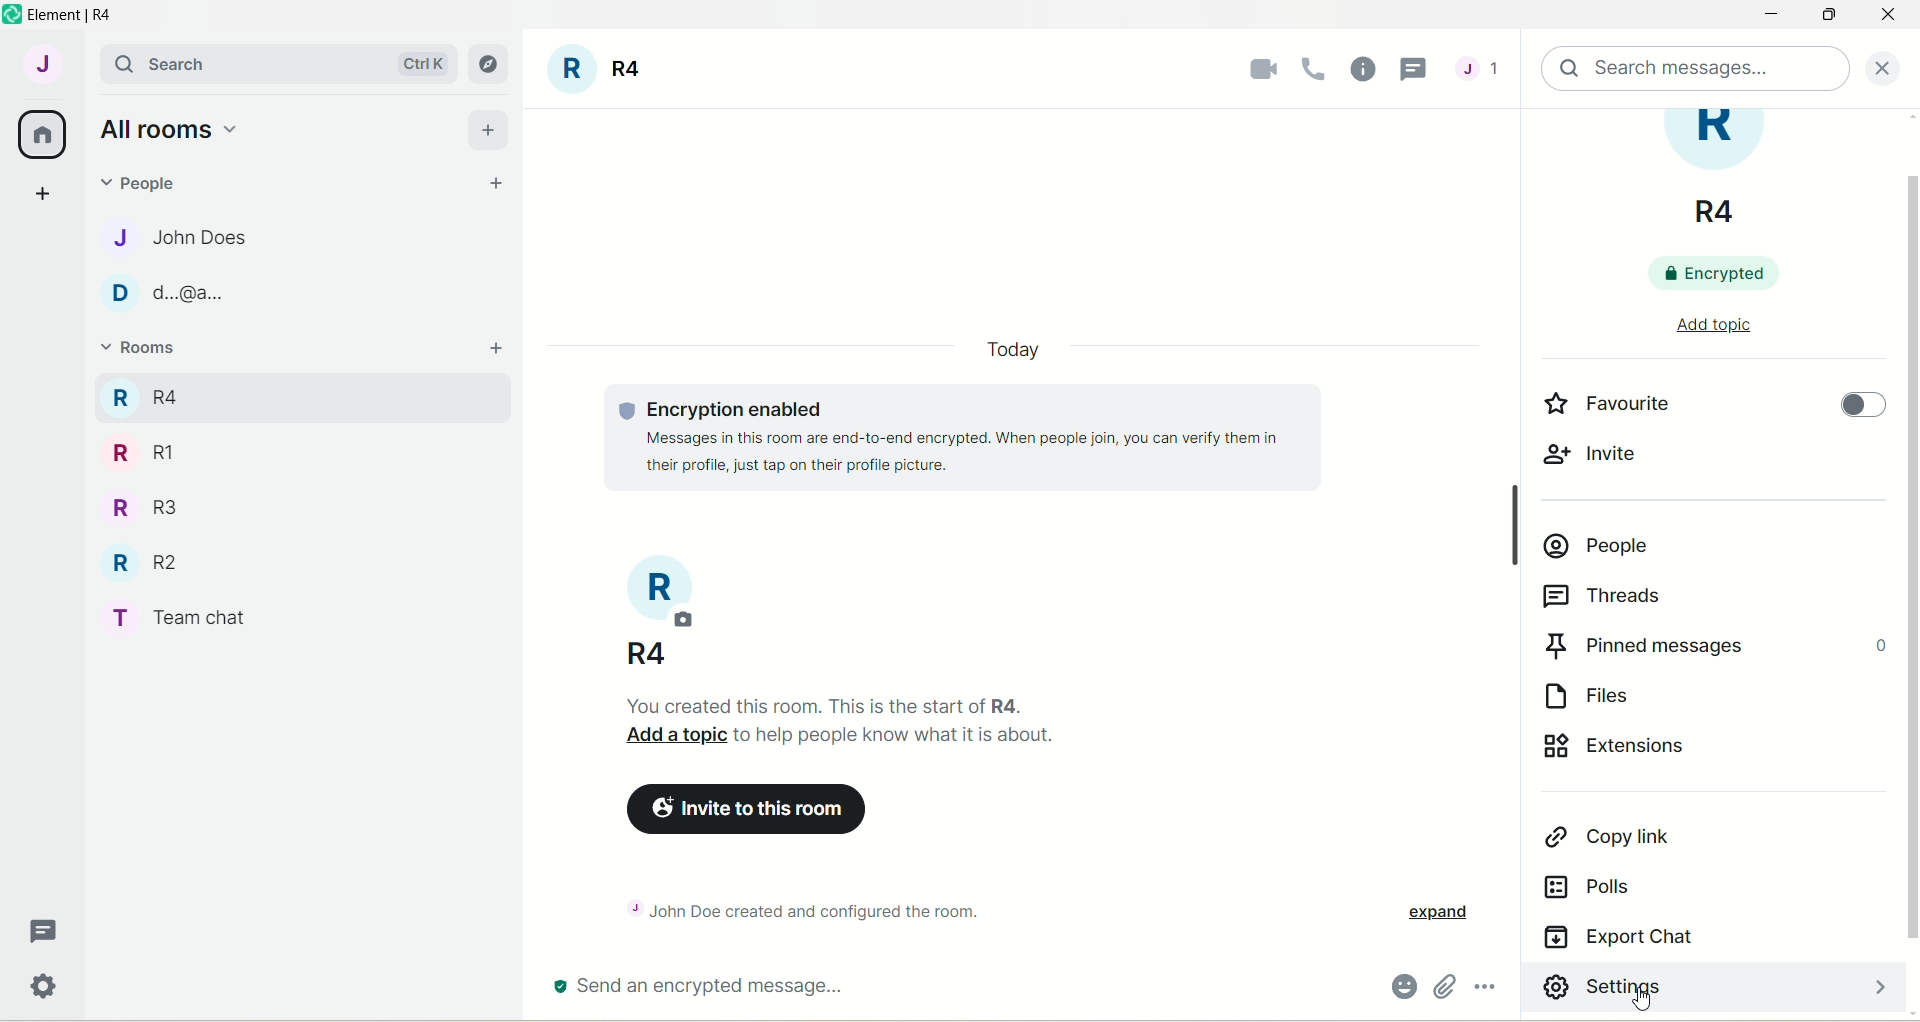 This screenshot has height=1022, width=1920. I want to click on maximize, so click(1833, 16).